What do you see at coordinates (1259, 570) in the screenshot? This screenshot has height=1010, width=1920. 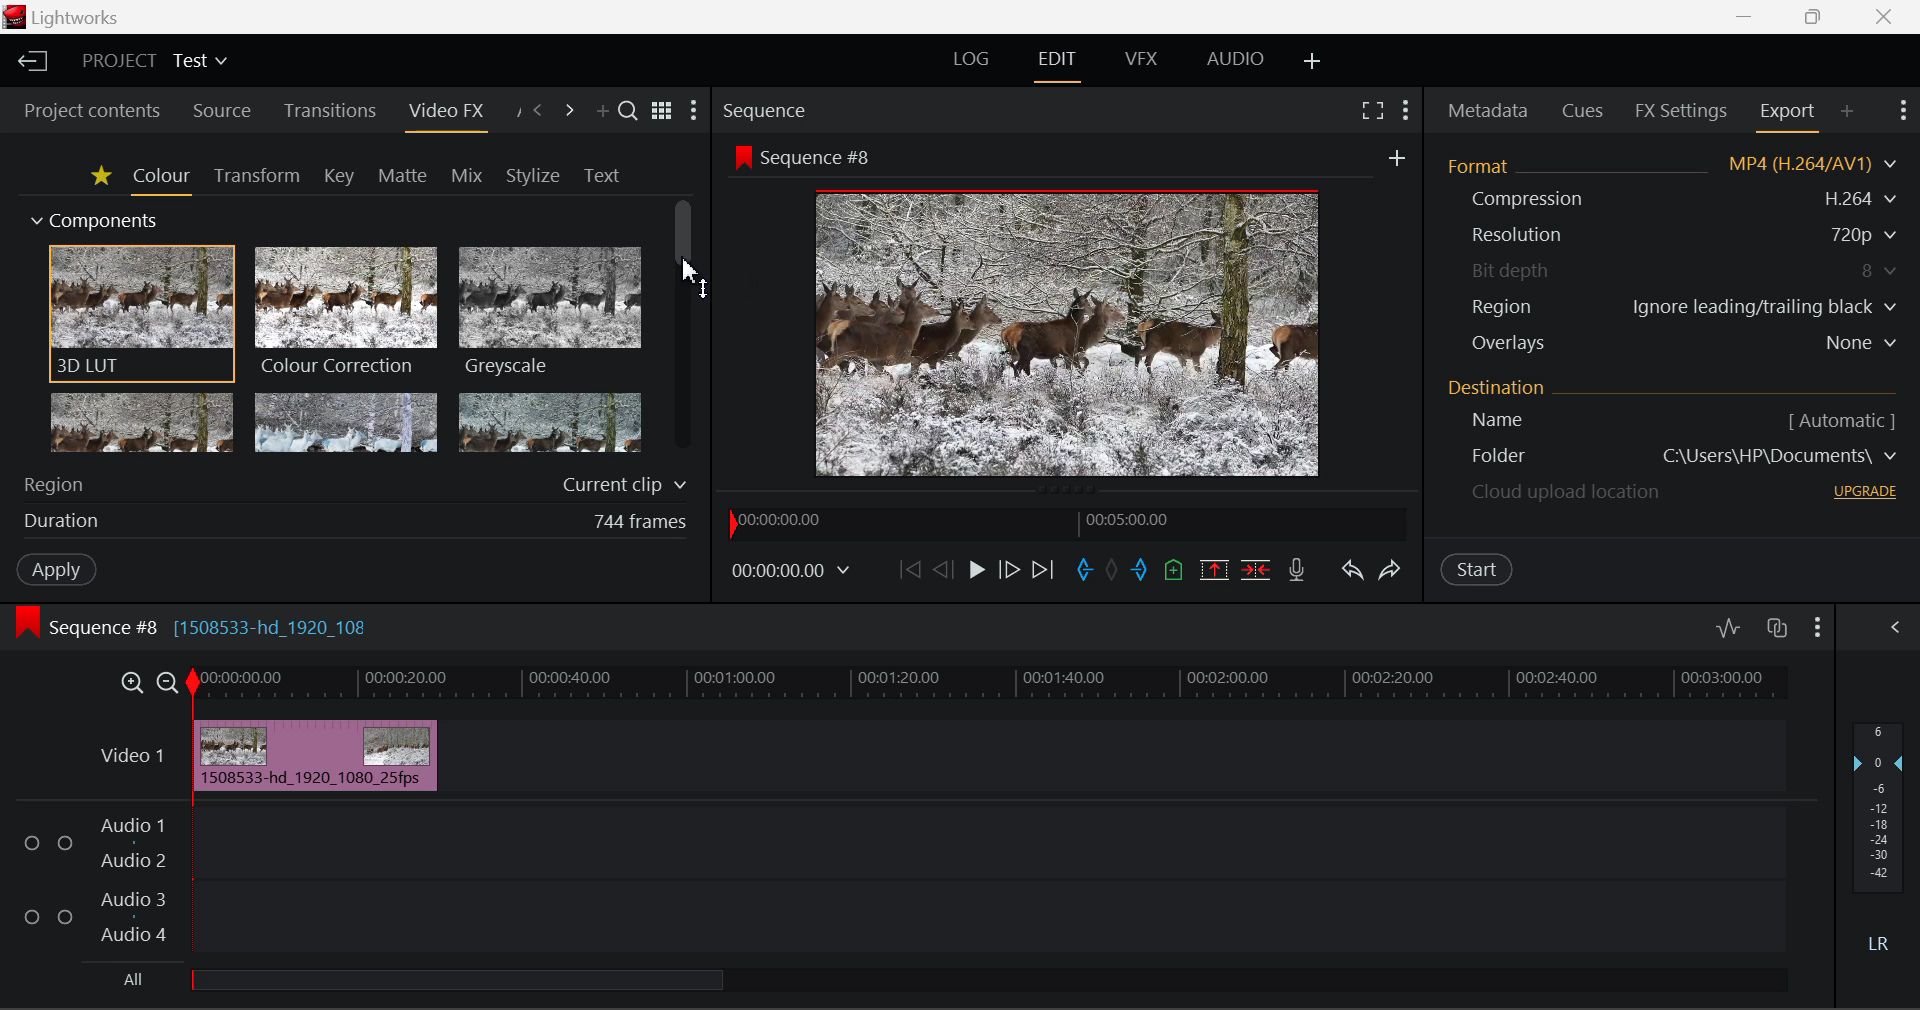 I see `Delte/Cut` at bounding box center [1259, 570].